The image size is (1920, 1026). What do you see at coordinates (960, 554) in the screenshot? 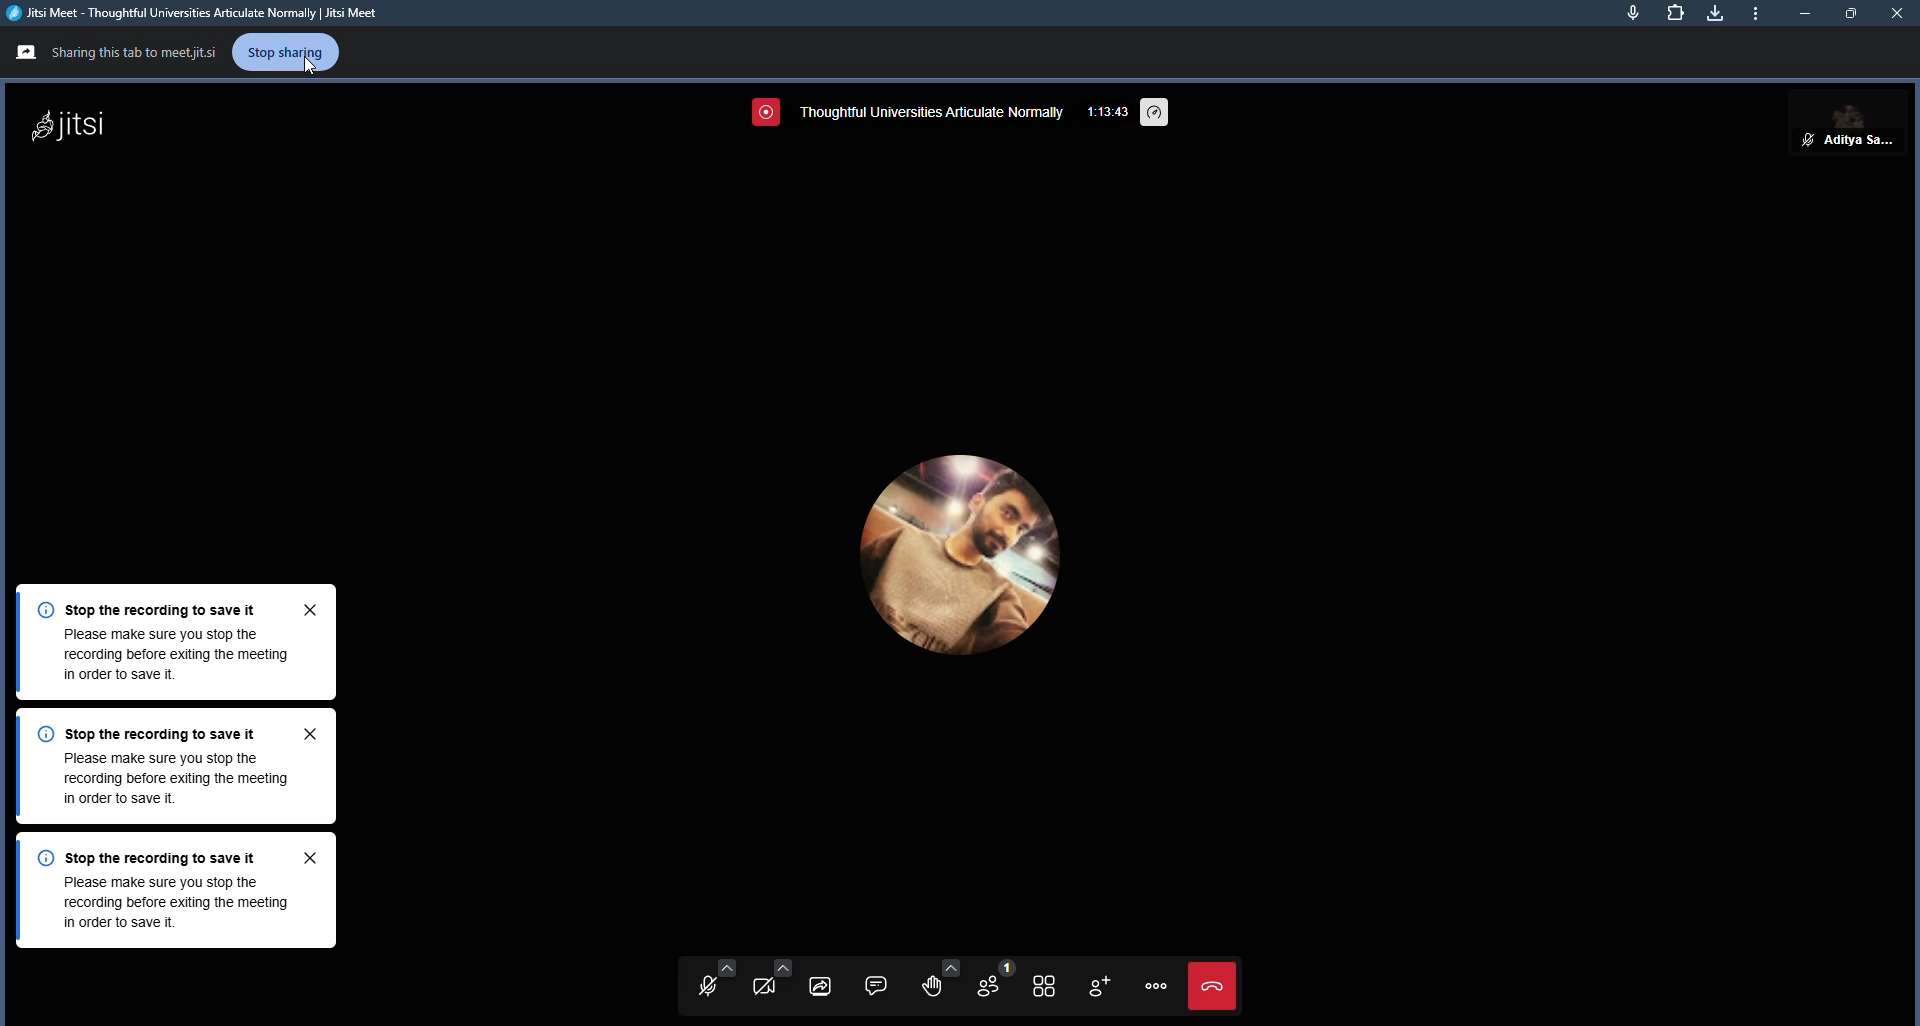
I see `profile picture` at bounding box center [960, 554].